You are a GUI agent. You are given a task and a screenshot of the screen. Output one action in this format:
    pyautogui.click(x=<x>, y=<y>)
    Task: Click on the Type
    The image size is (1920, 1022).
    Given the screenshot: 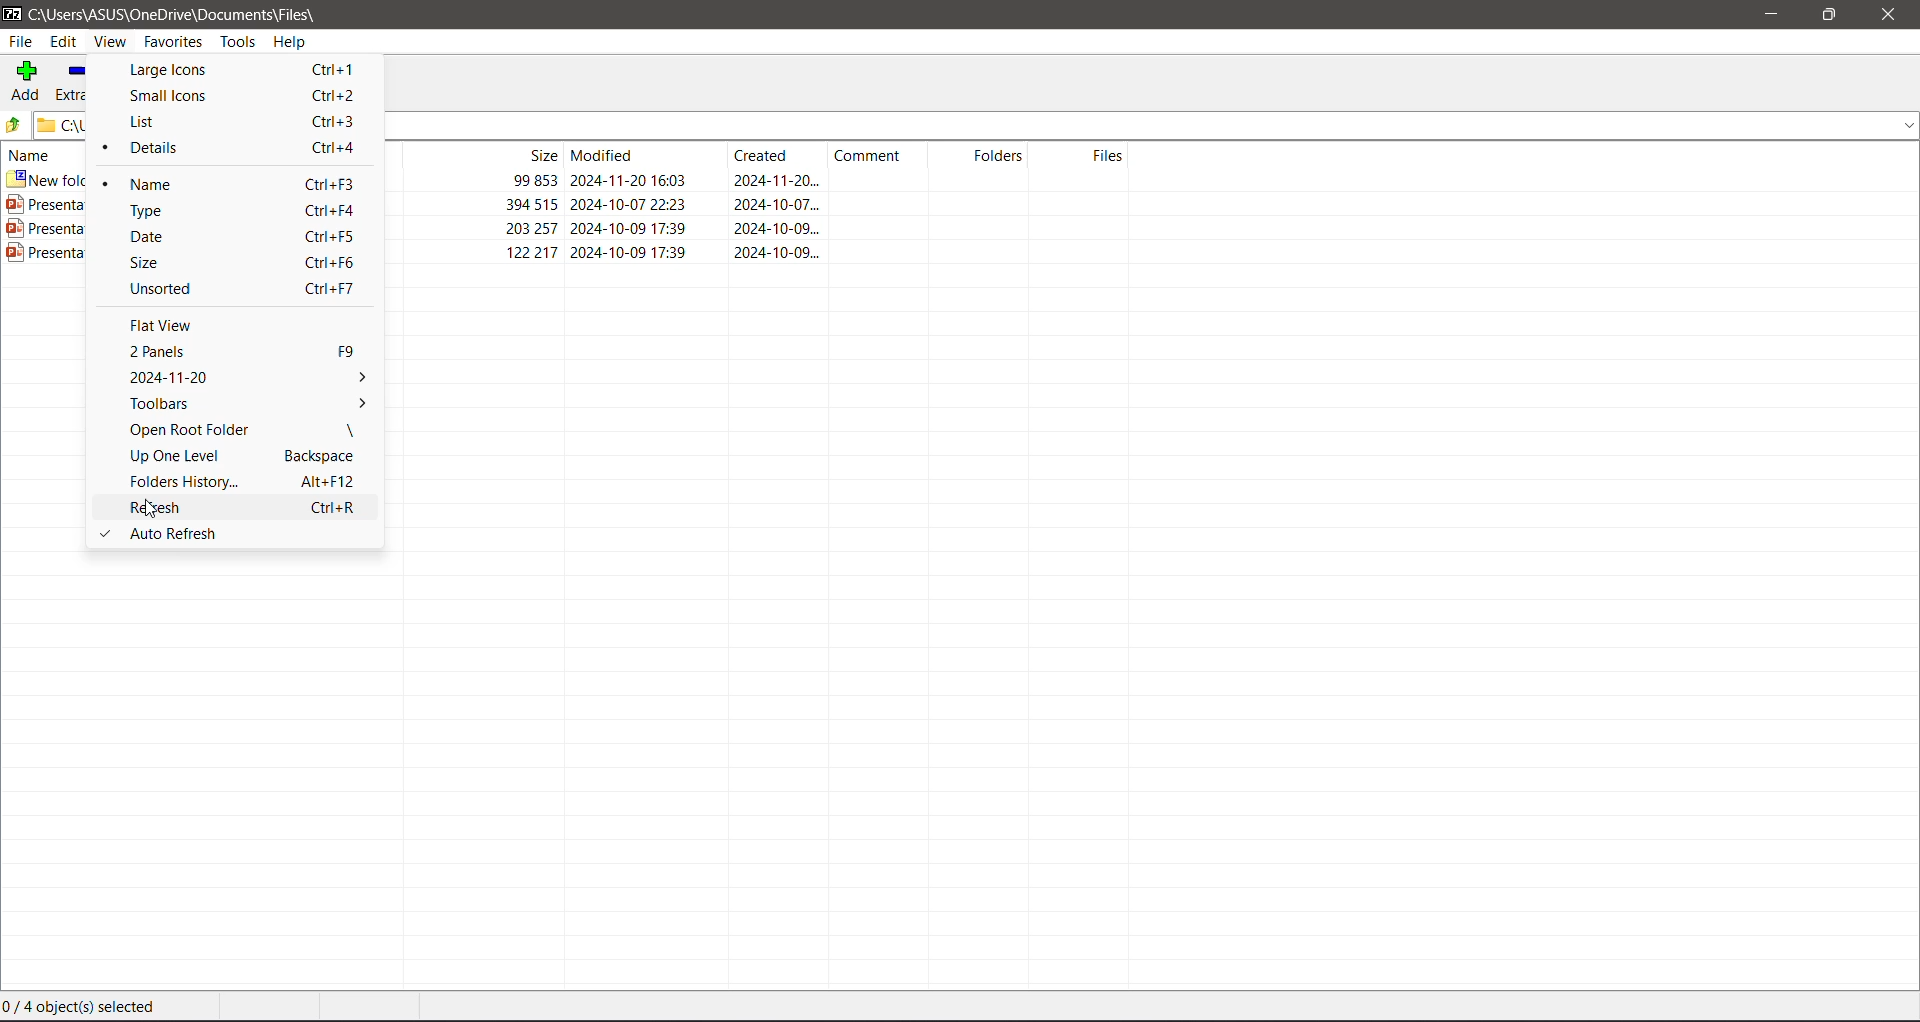 What is the action you would take?
    pyautogui.click(x=175, y=209)
    